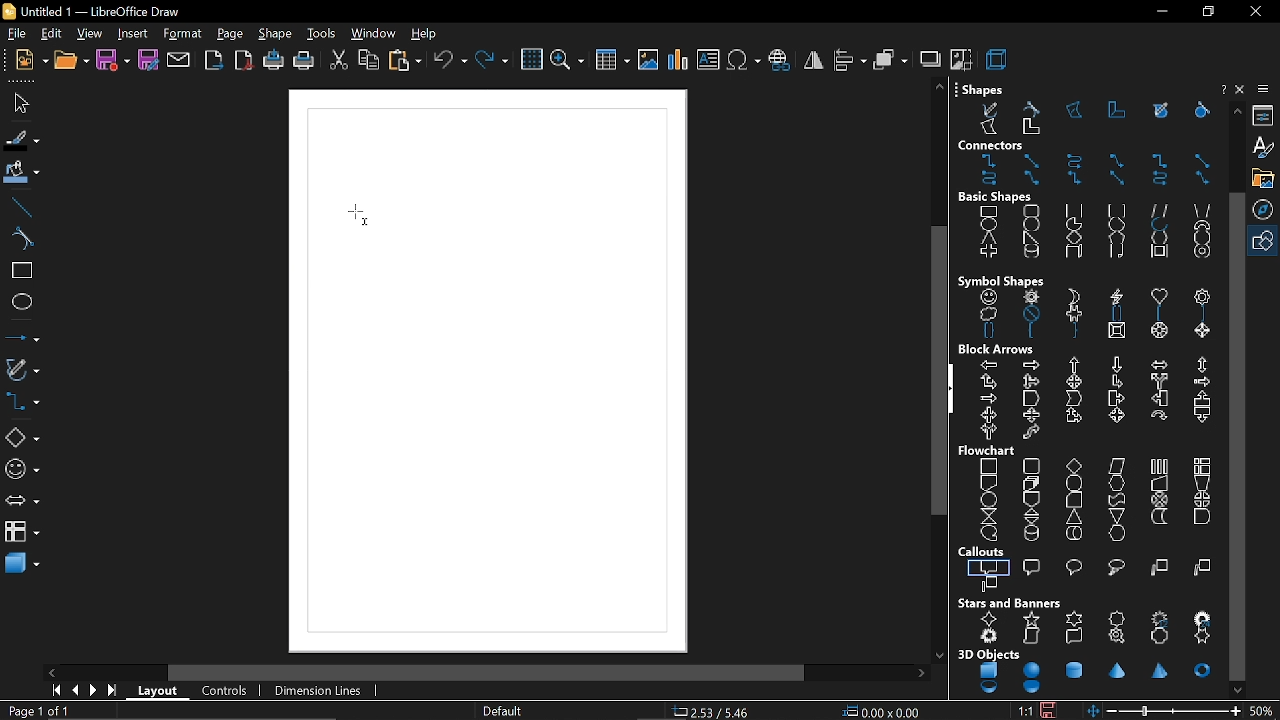  Describe the element at coordinates (180, 33) in the screenshot. I see `format` at that location.